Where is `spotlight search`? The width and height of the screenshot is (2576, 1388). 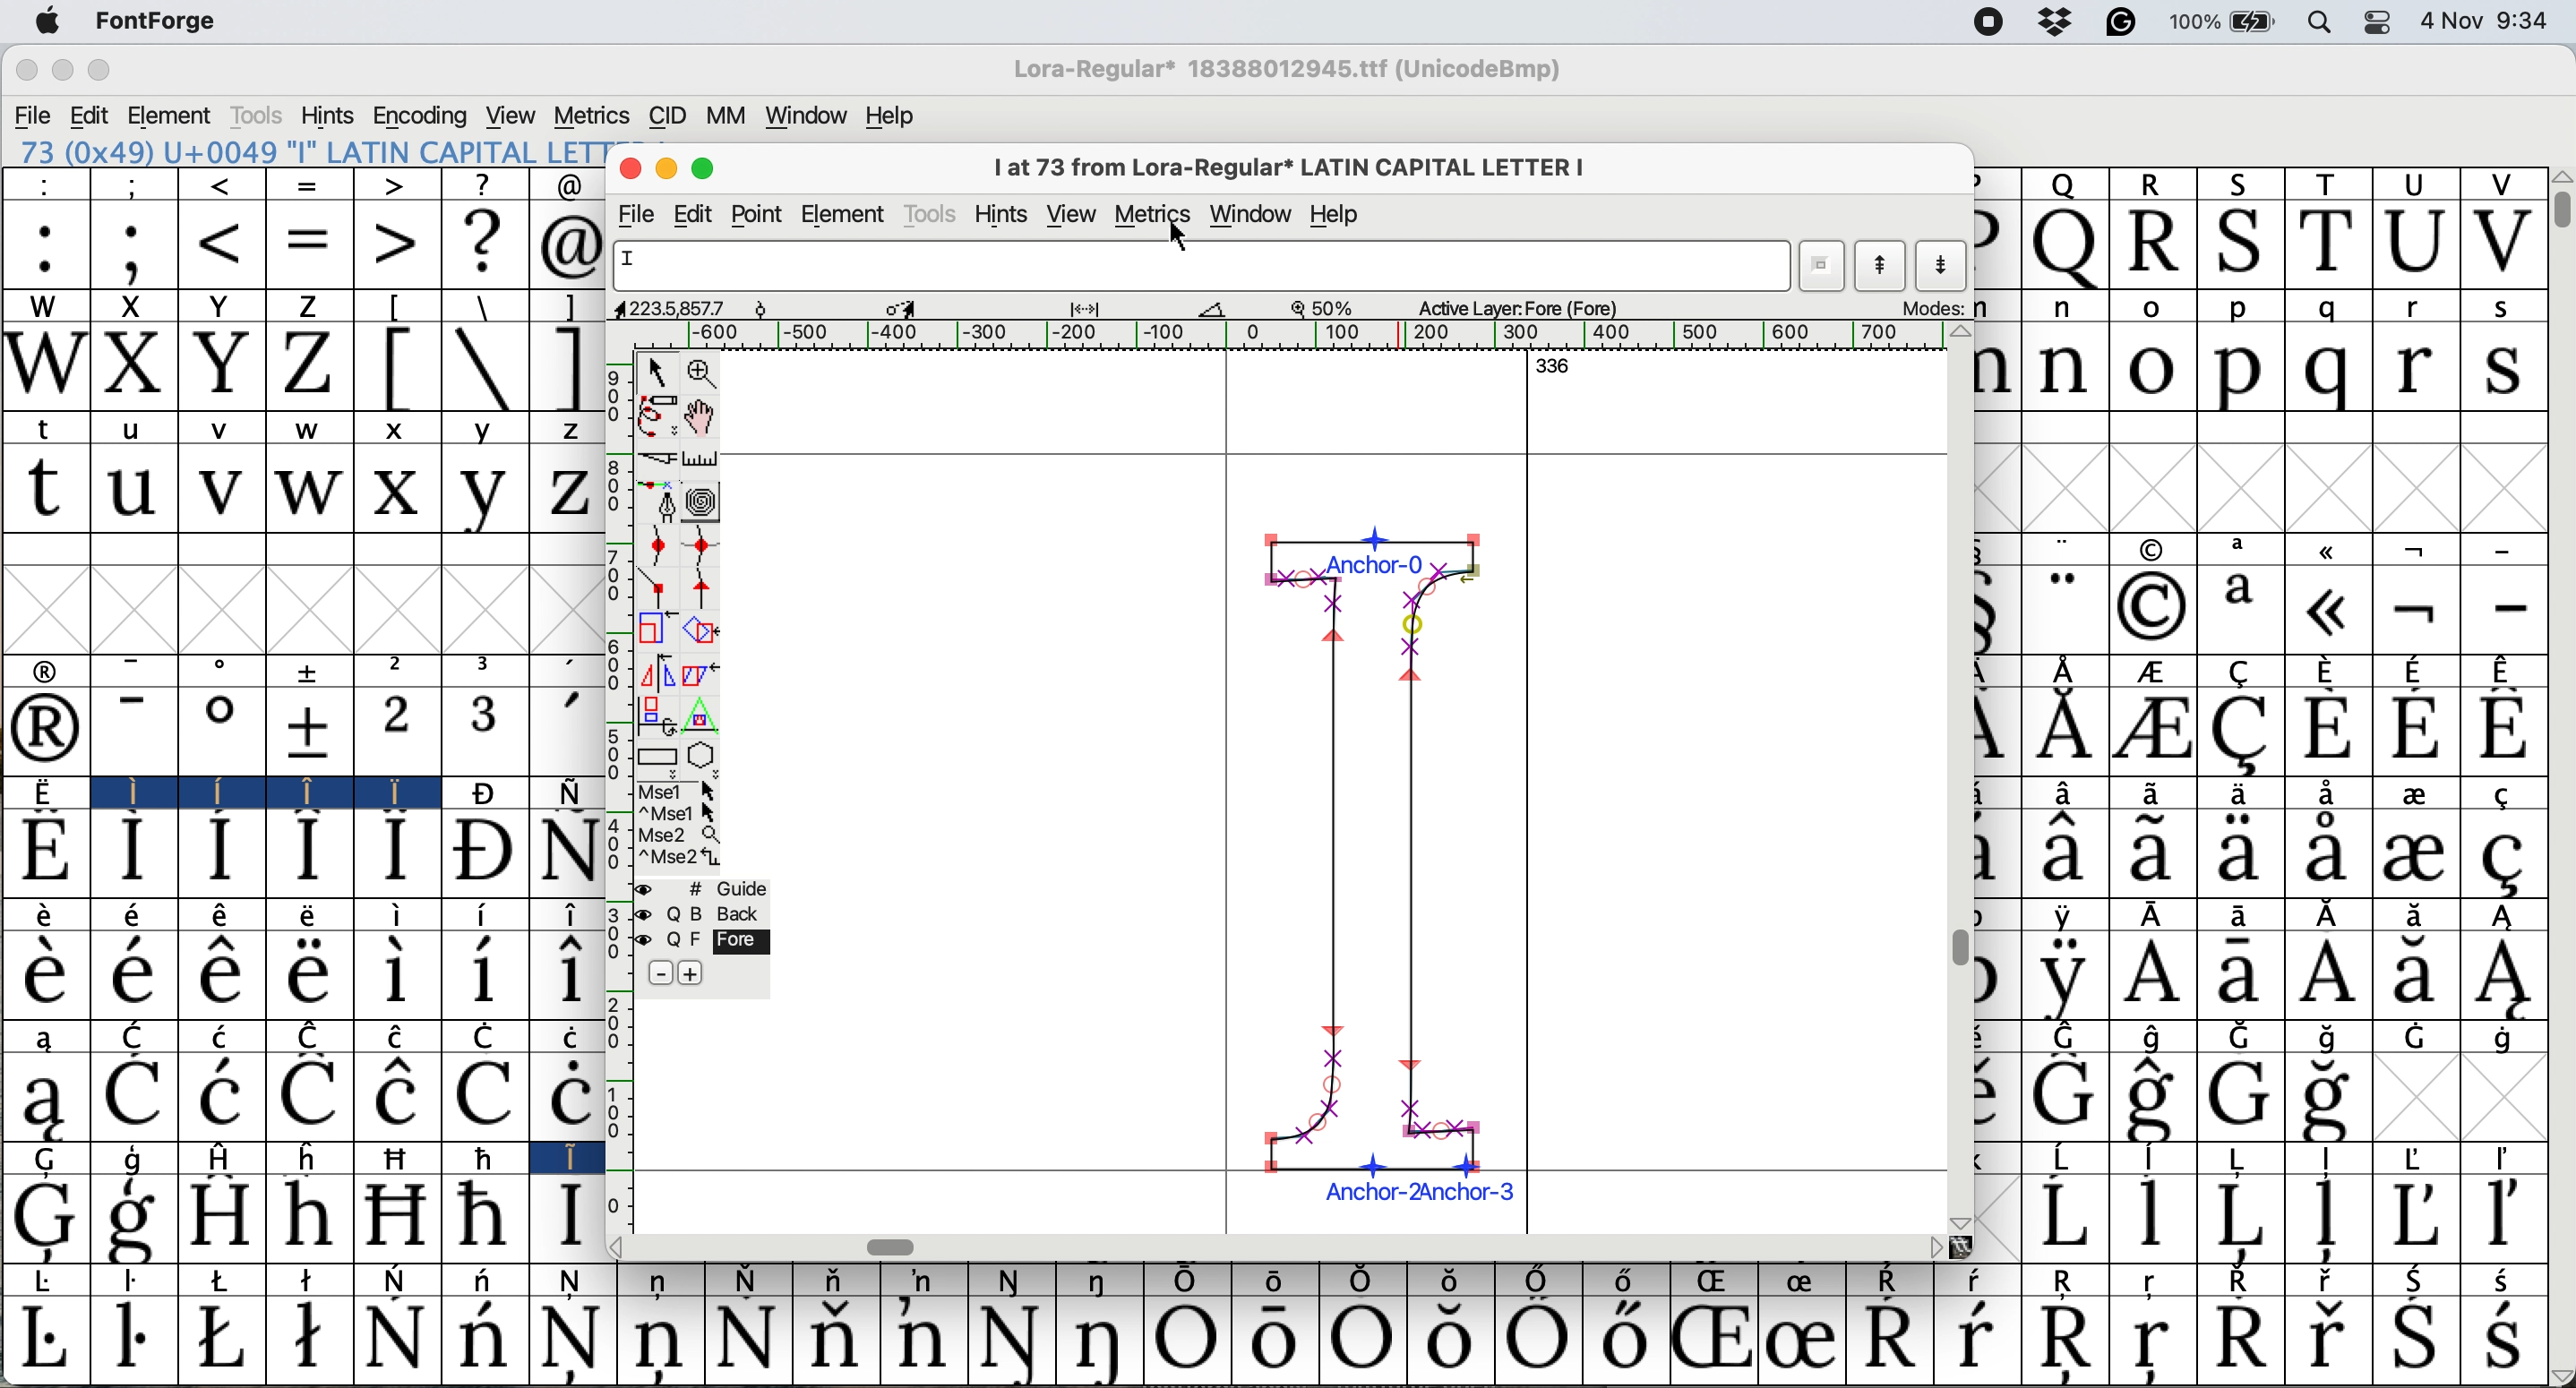 spotlight search is located at coordinates (2320, 25).